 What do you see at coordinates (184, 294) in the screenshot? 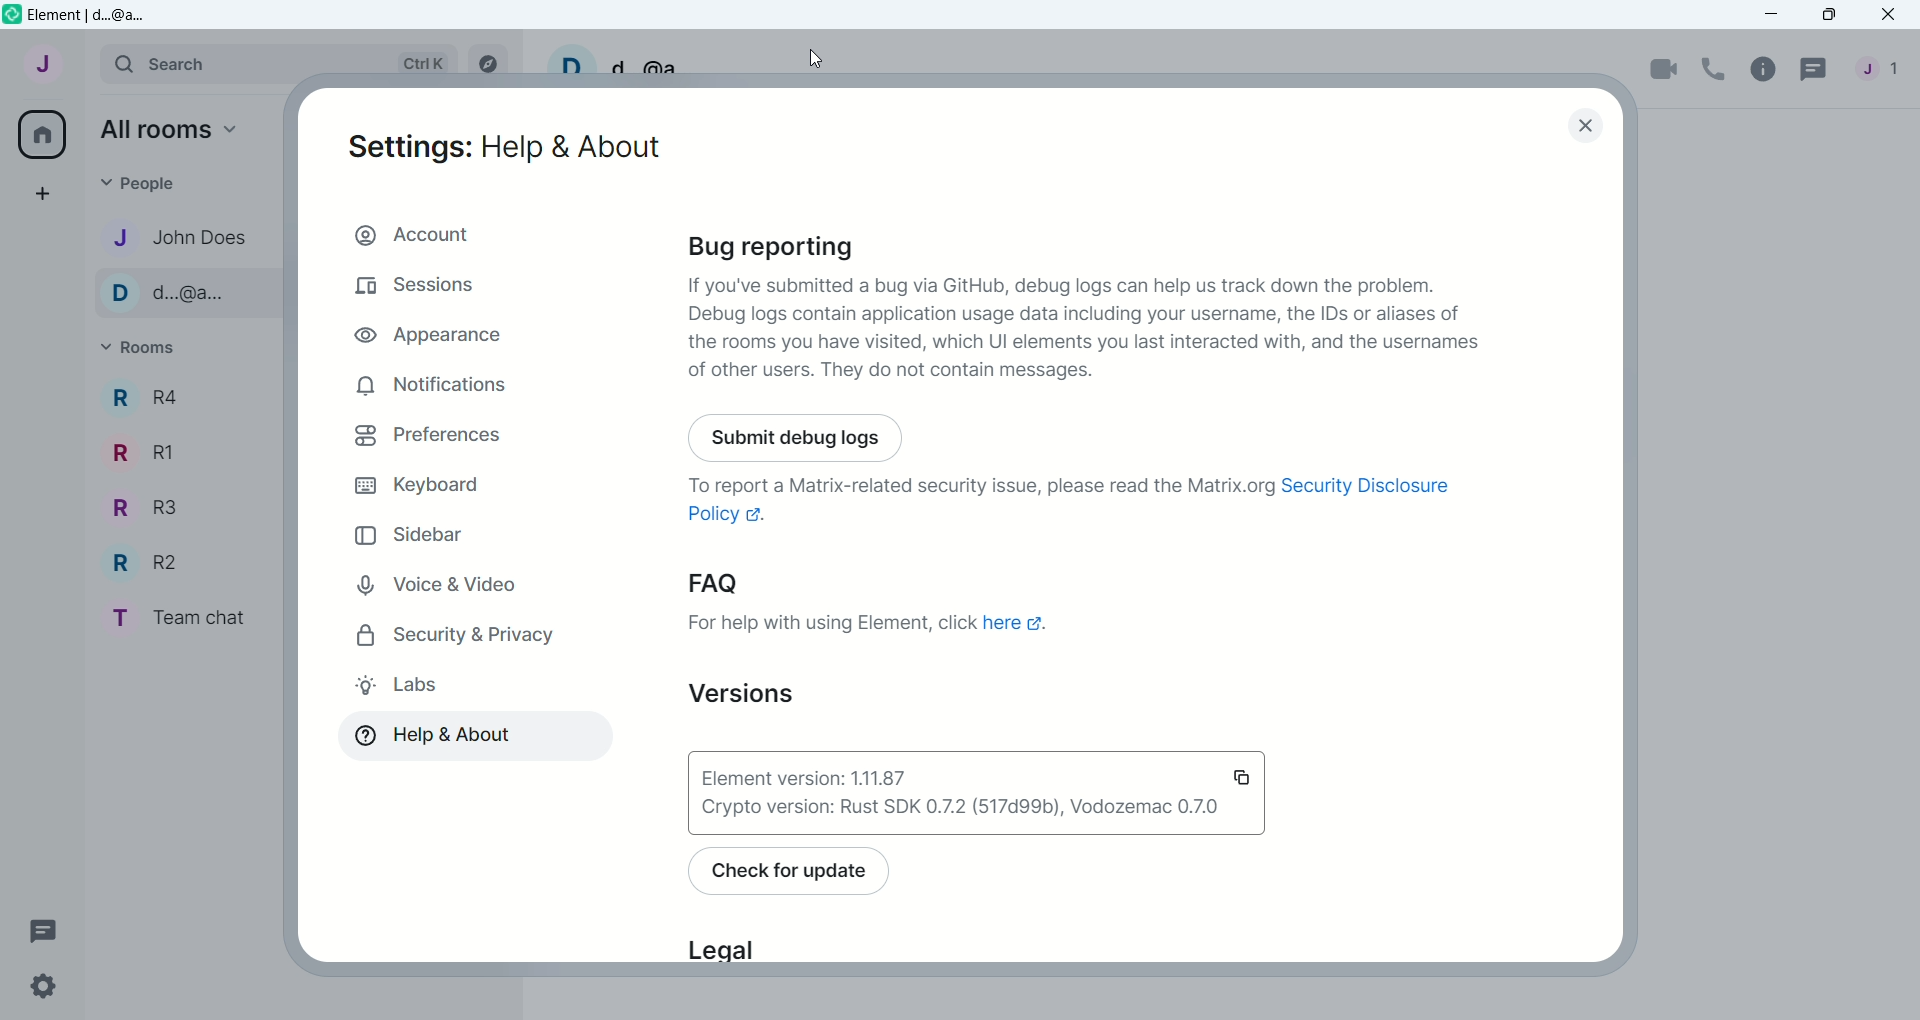
I see `Contact name` at bounding box center [184, 294].